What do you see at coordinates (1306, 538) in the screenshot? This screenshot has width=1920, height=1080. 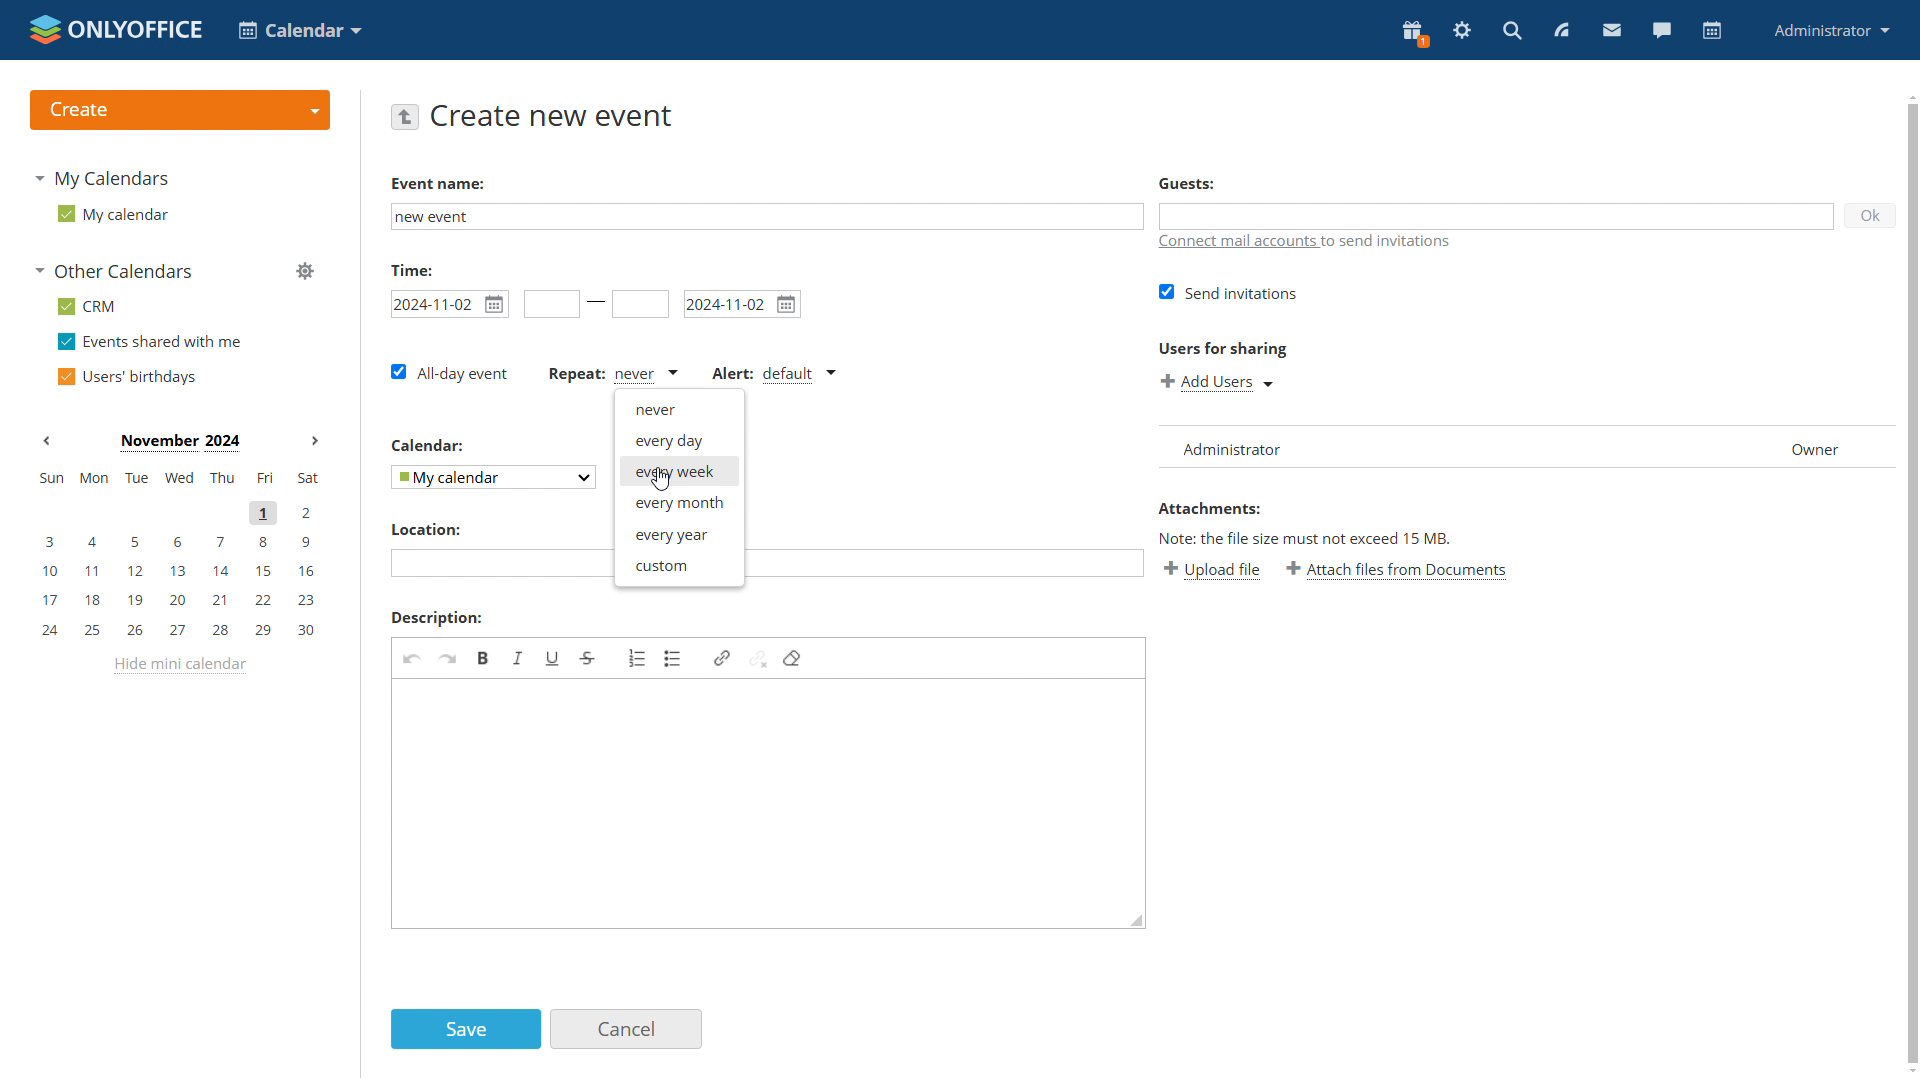 I see `Note: the file size must not exceed 15 mb` at bounding box center [1306, 538].